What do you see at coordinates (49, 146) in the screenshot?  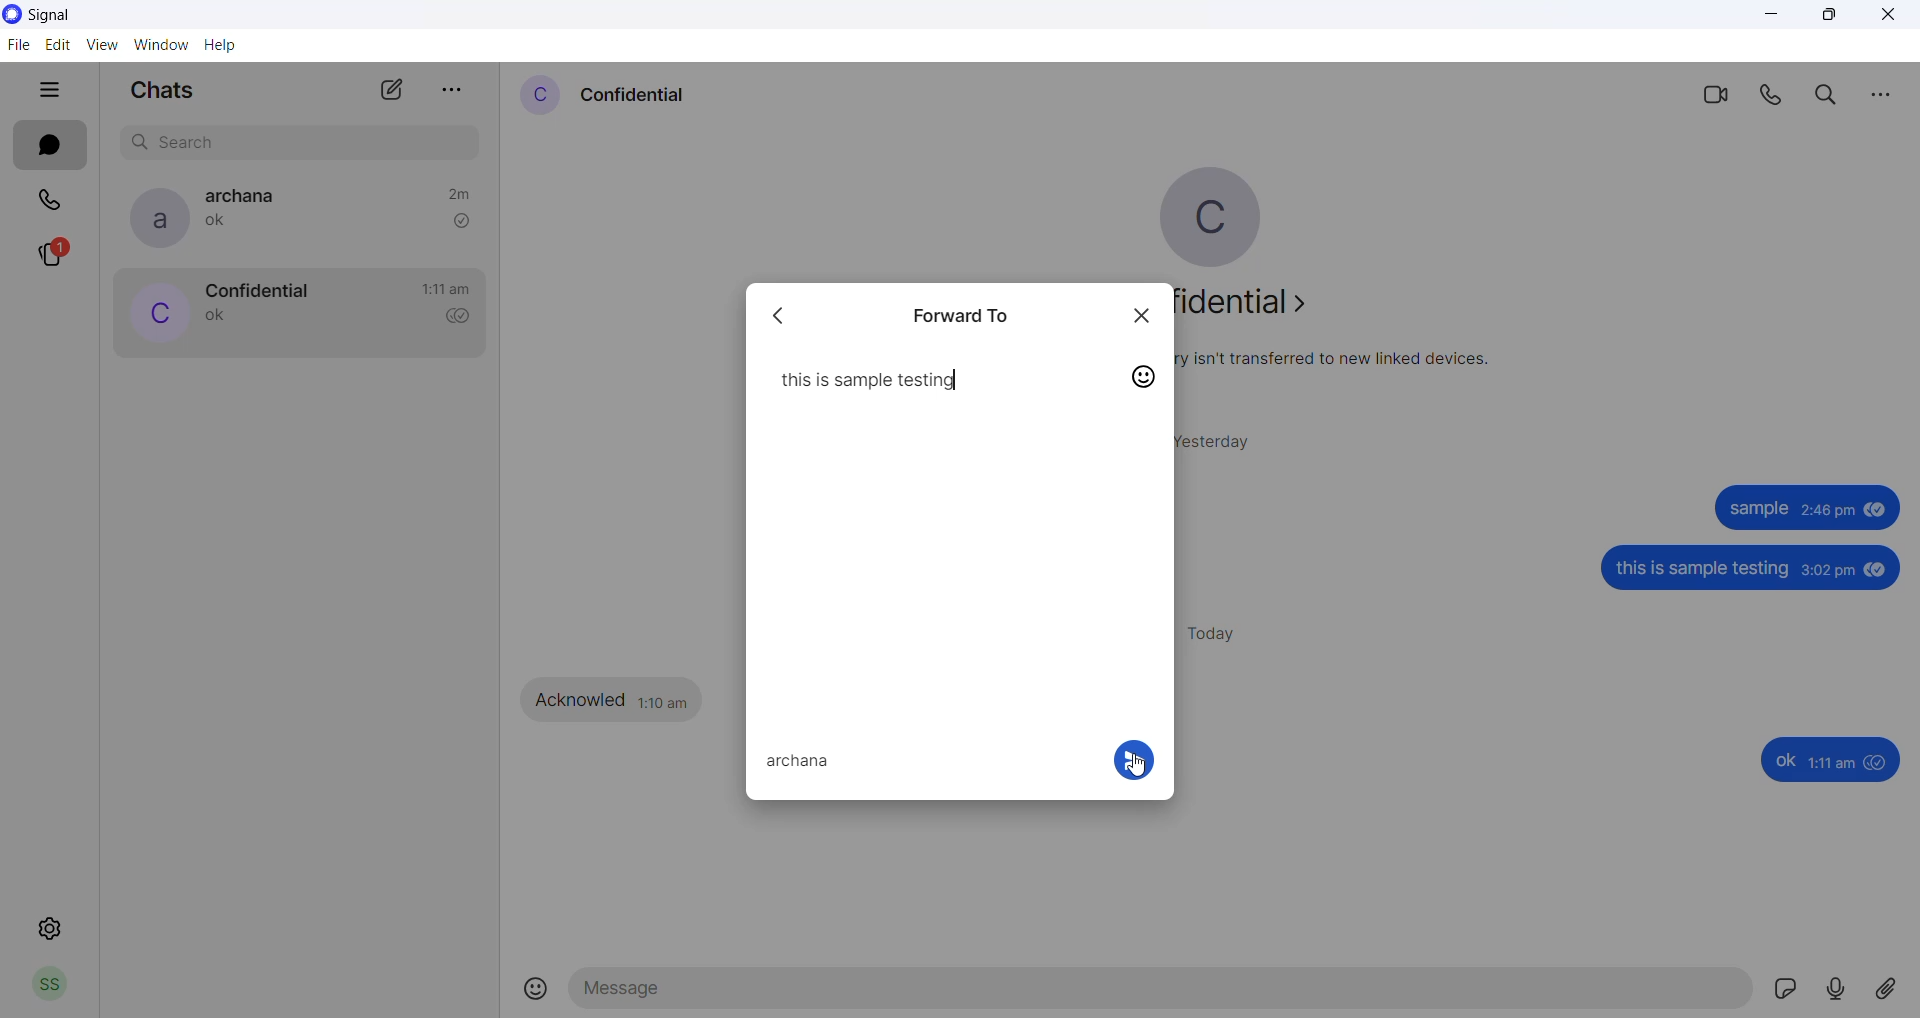 I see `chats` at bounding box center [49, 146].